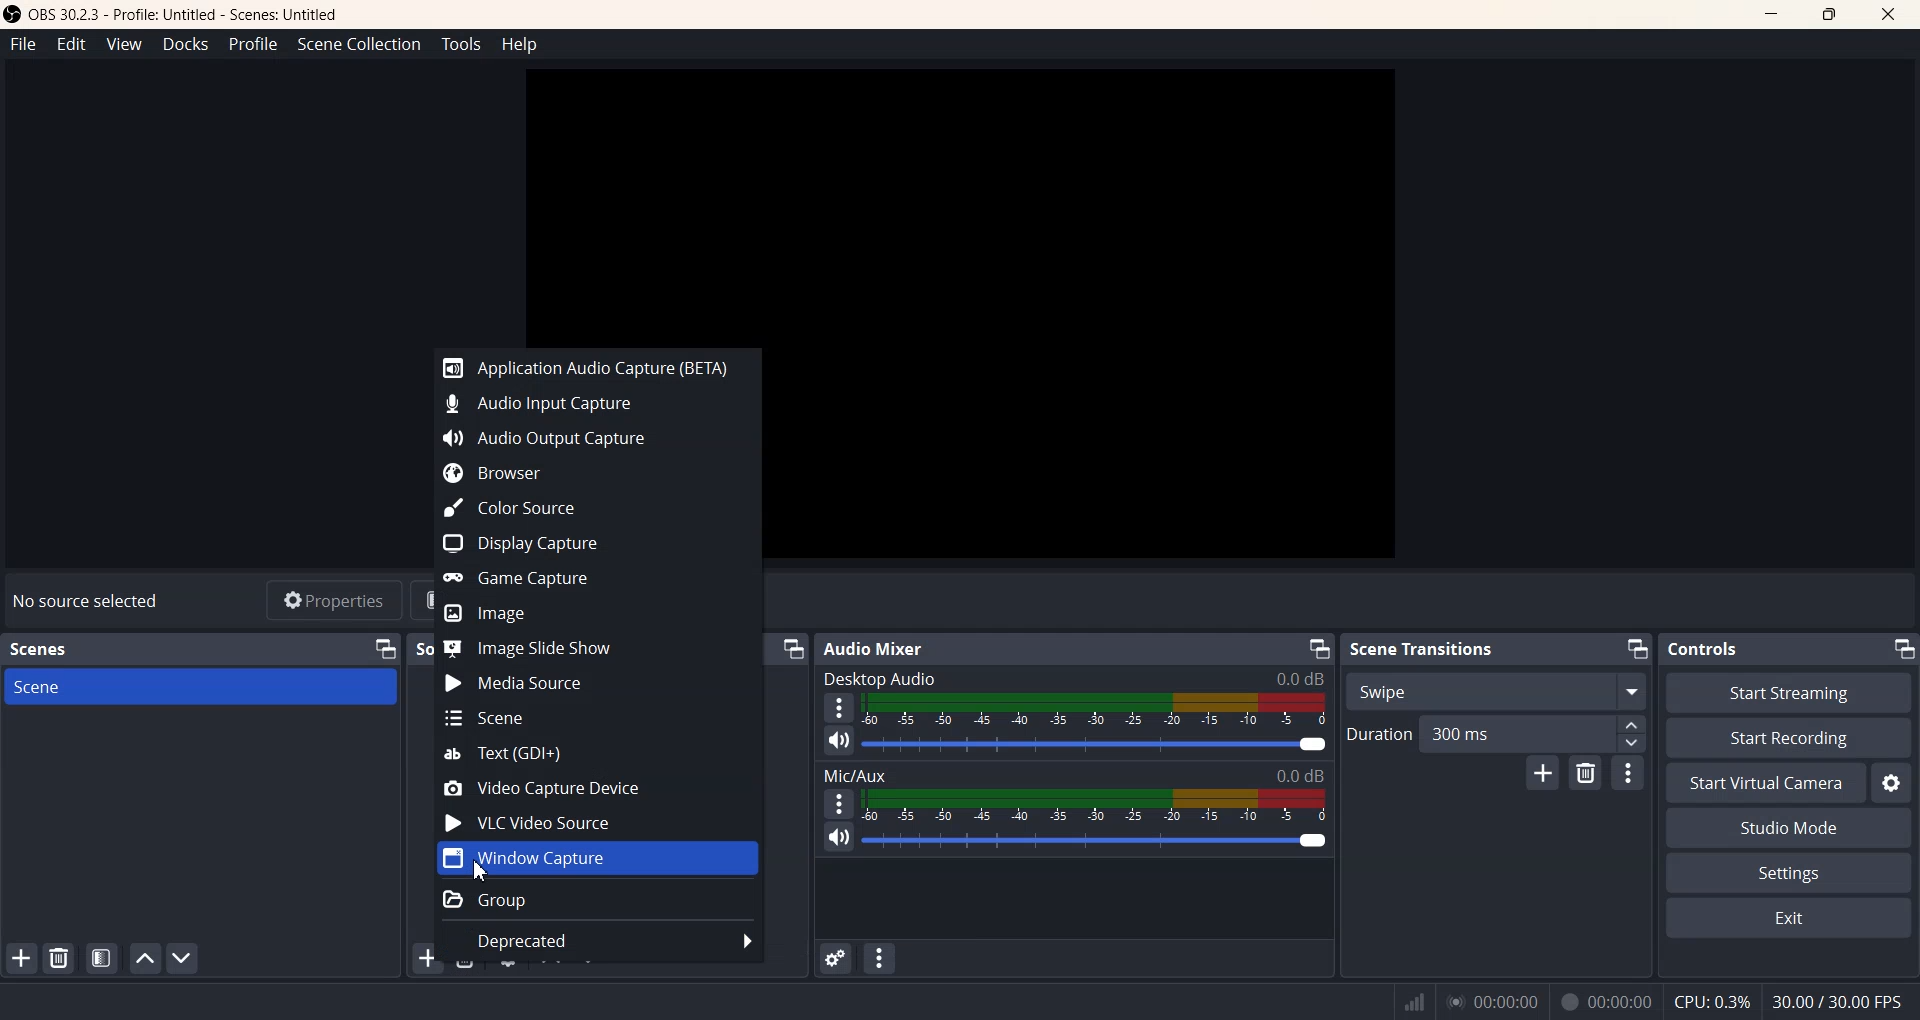 The image size is (1920, 1020). I want to click on Video Capture Device, so click(595, 787).